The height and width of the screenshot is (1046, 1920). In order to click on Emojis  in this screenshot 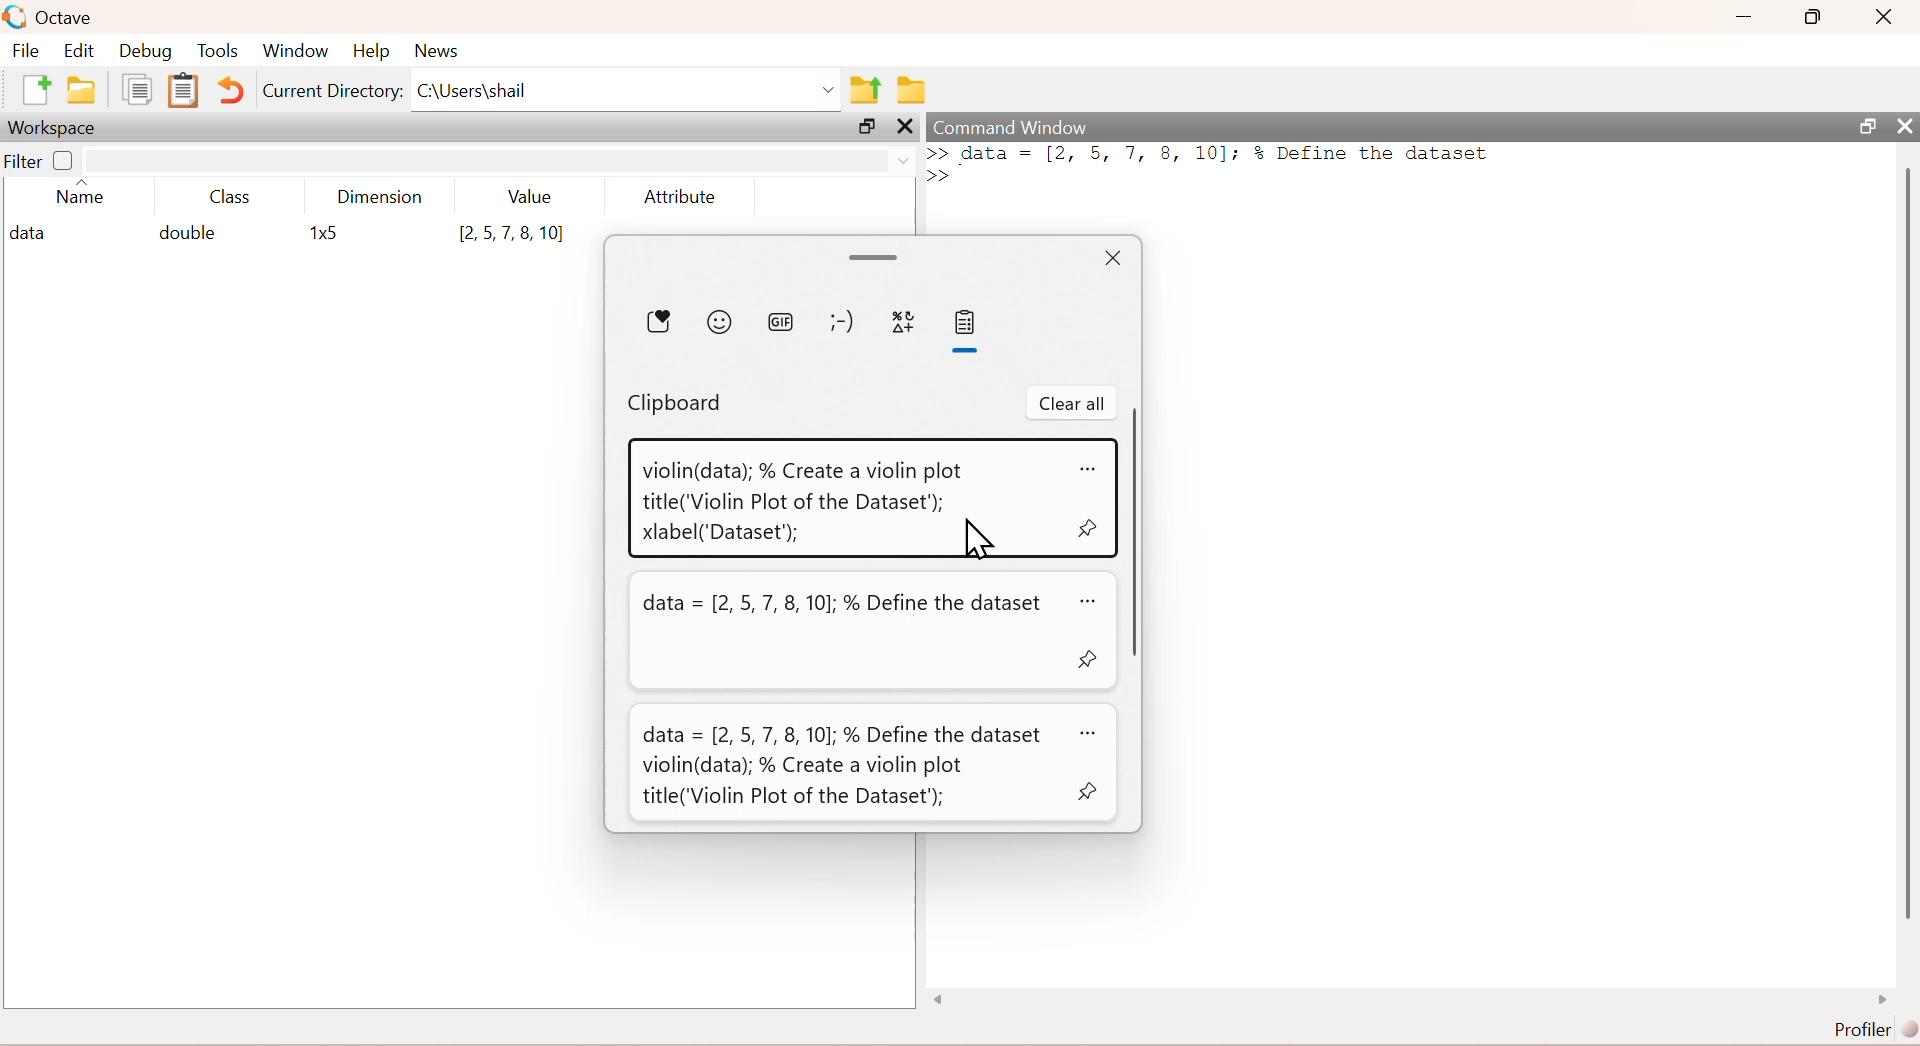, I will do `click(720, 322)`.